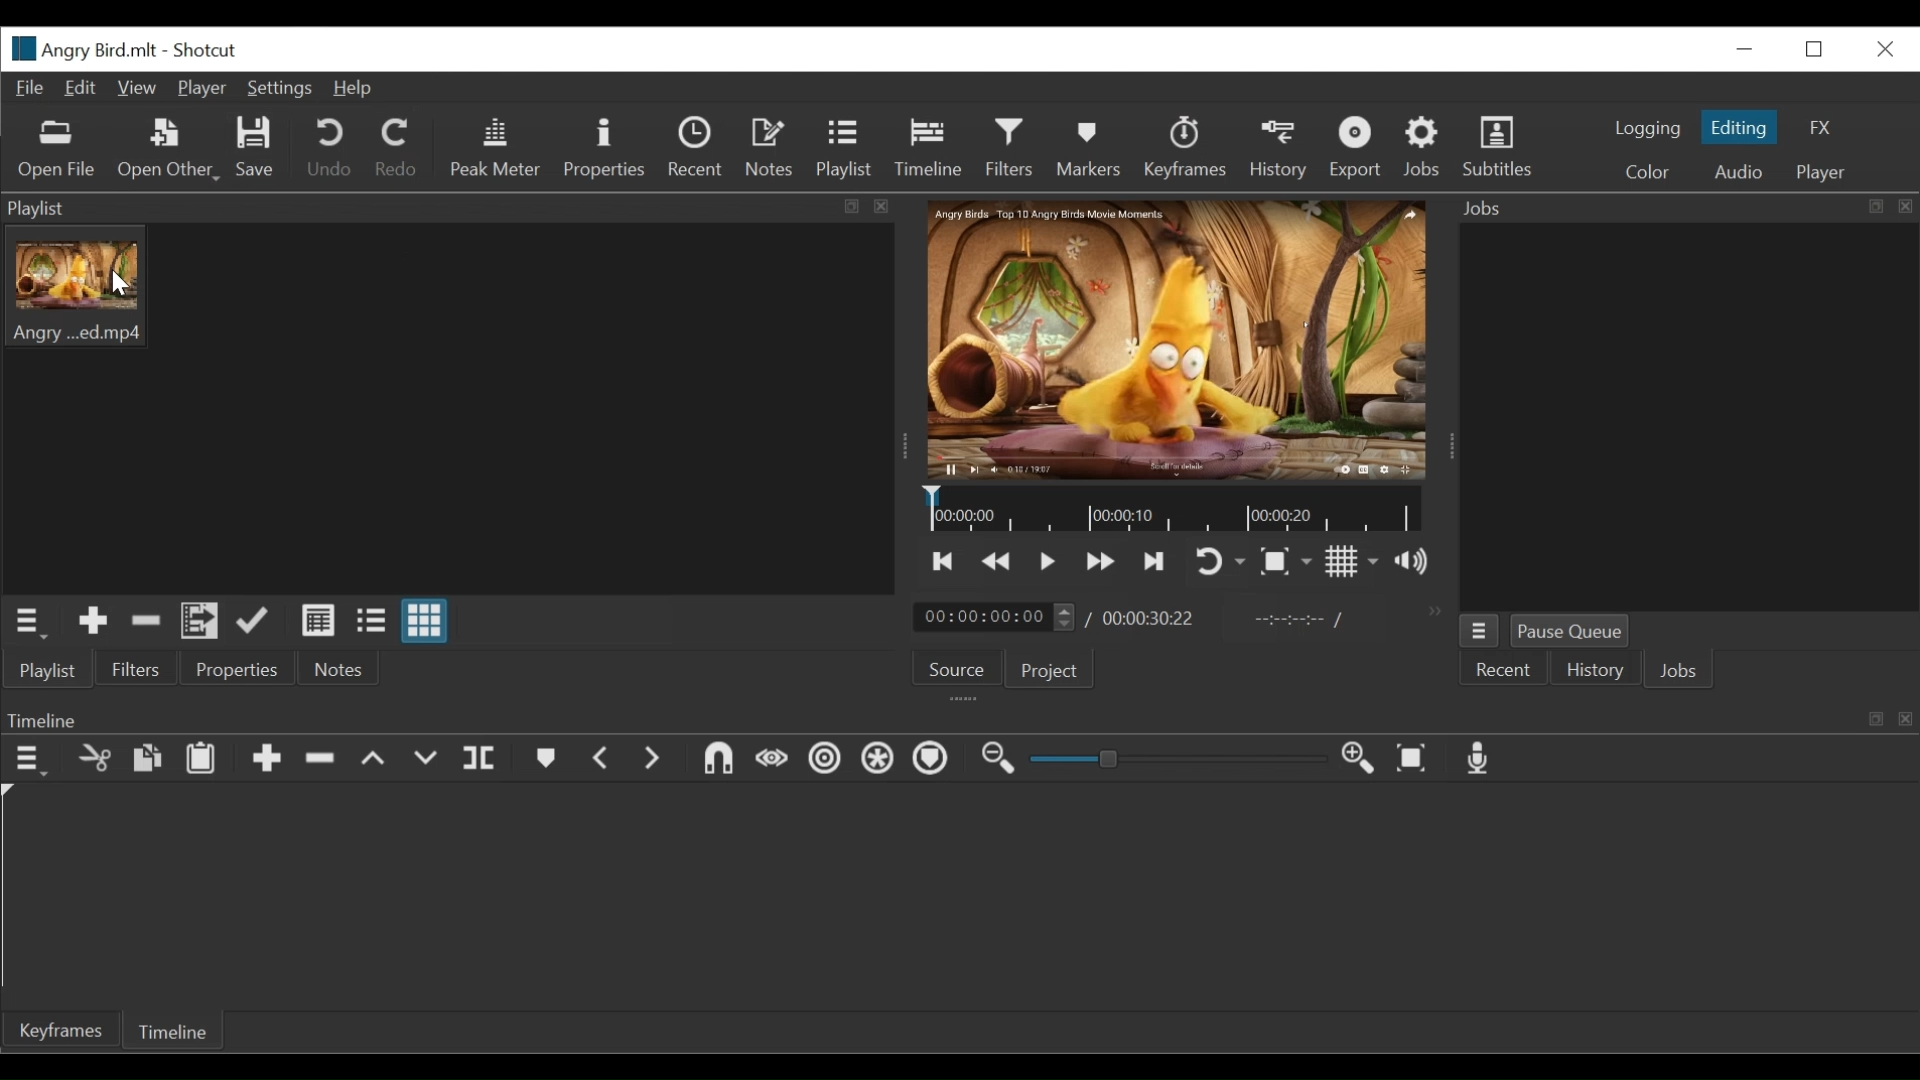 This screenshot has width=1920, height=1080. What do you see at coordinates (995, 617) in the screenshot?
I see `Current duration` at bounding box center [995, 617].